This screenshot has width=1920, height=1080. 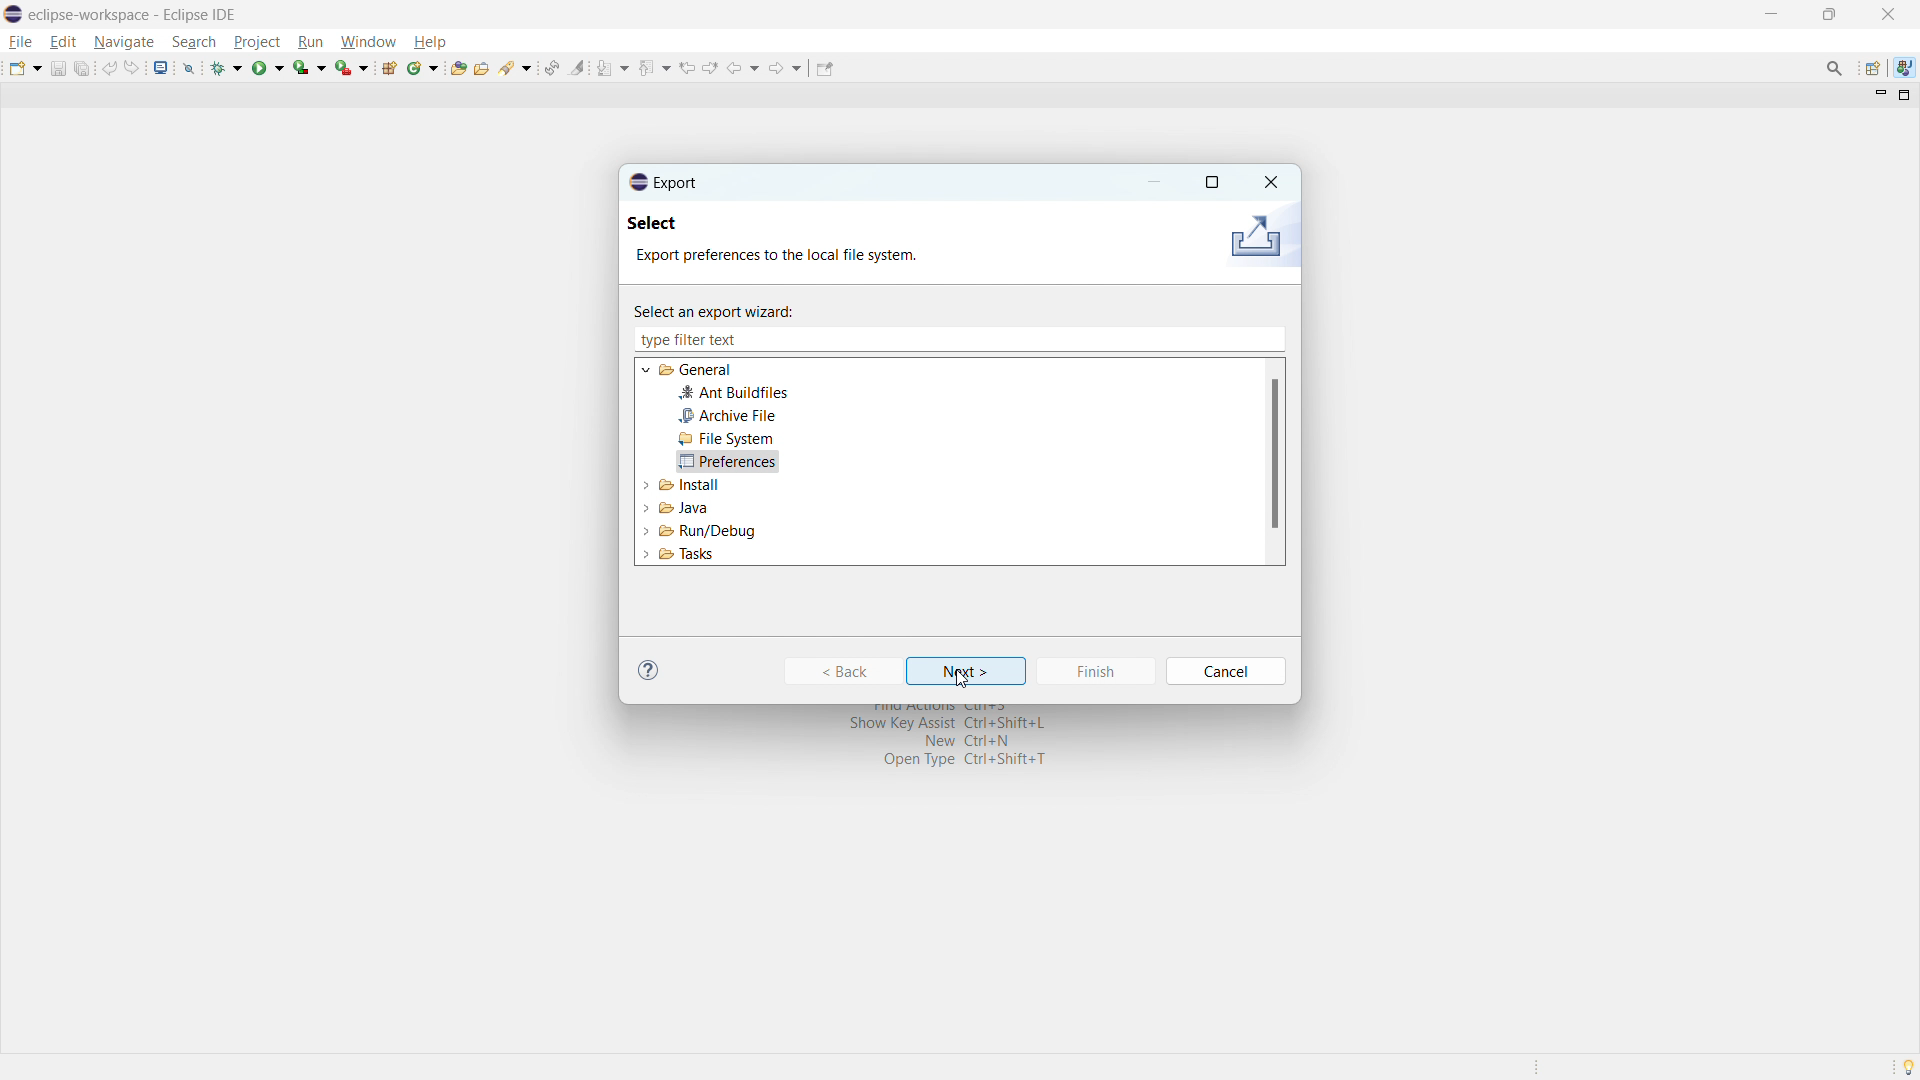 What do you see at coordinates (968, 671) in the screenshot?
I see `next` at bounding box center [968, 671].